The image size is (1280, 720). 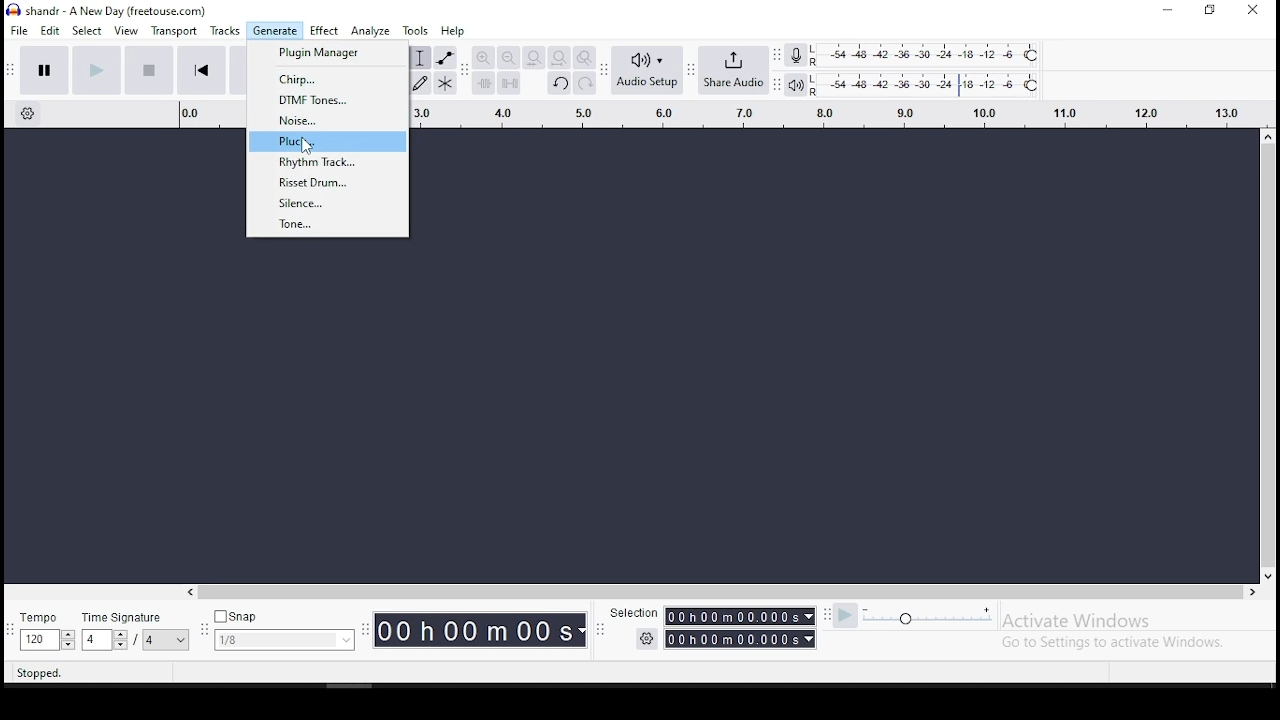 I want to click on file, so click(x=19, y=31).